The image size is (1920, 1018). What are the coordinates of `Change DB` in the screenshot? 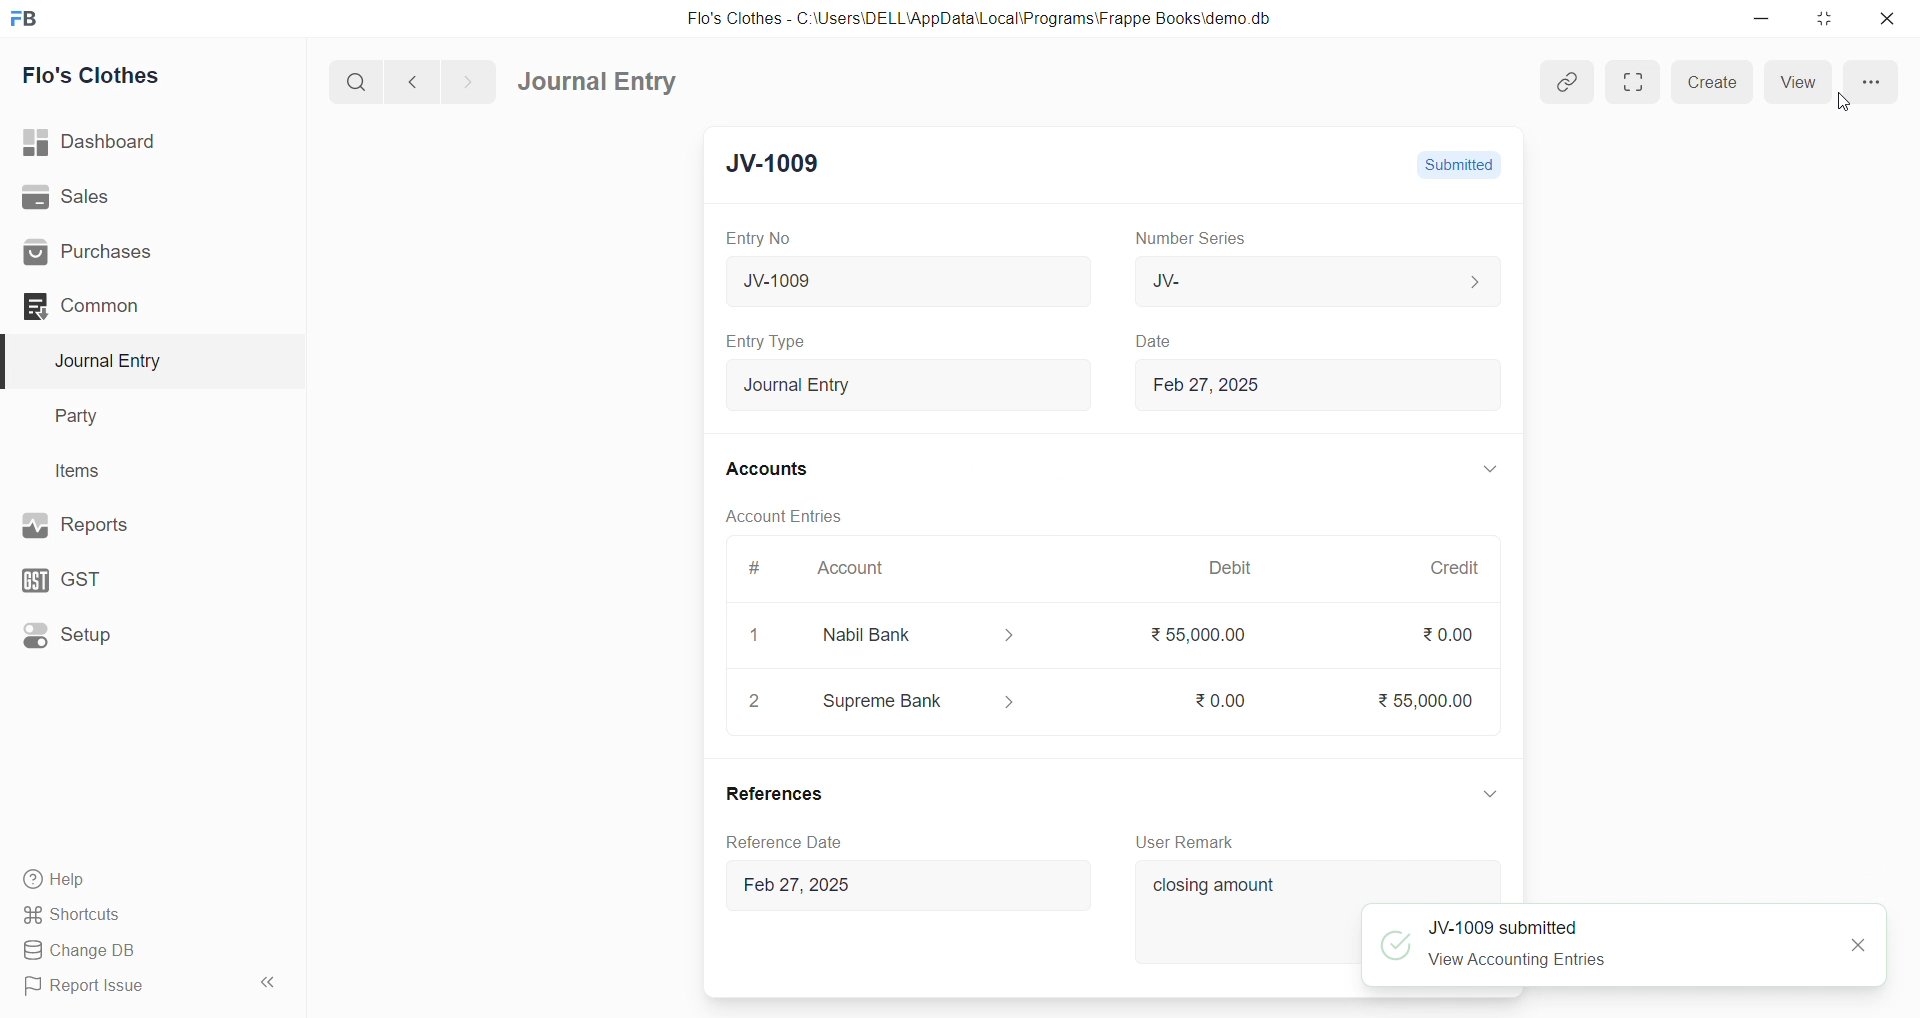 It's located at (124, 949).